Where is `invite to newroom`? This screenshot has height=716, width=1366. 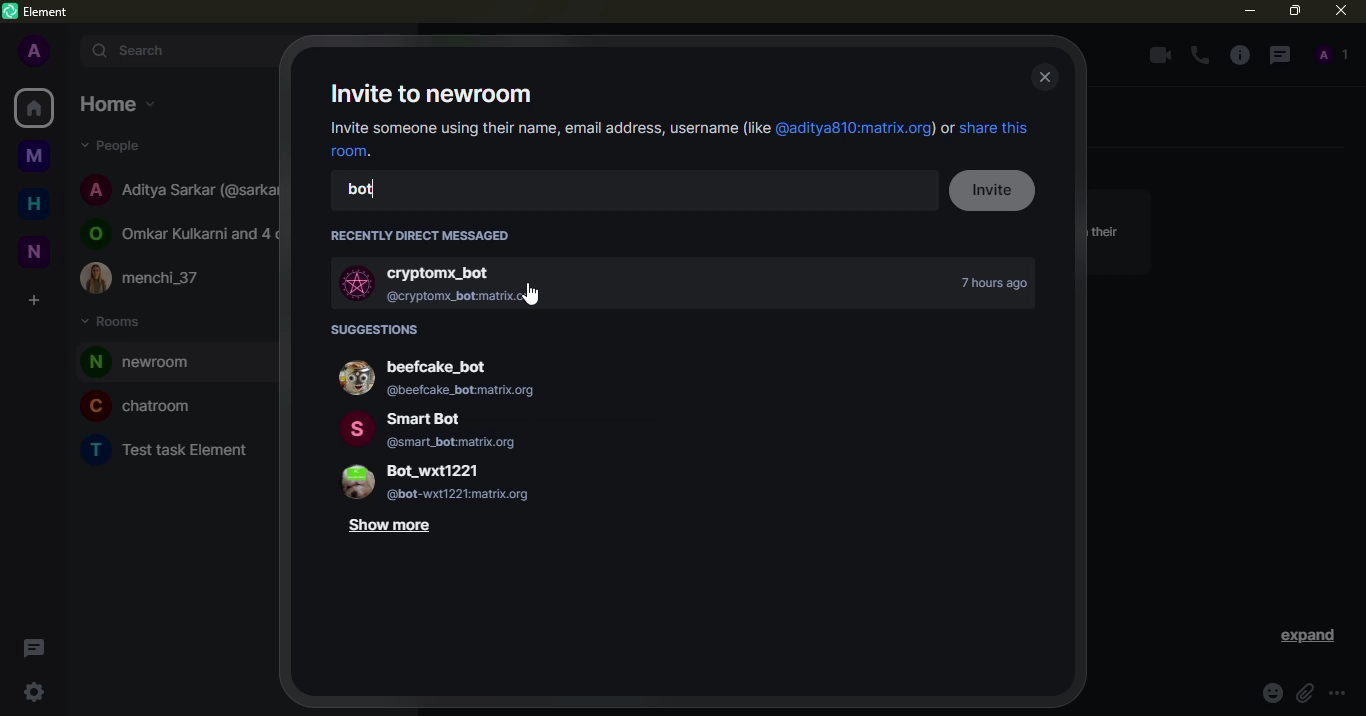 invite to newroom is located at coordinates (443, 90).